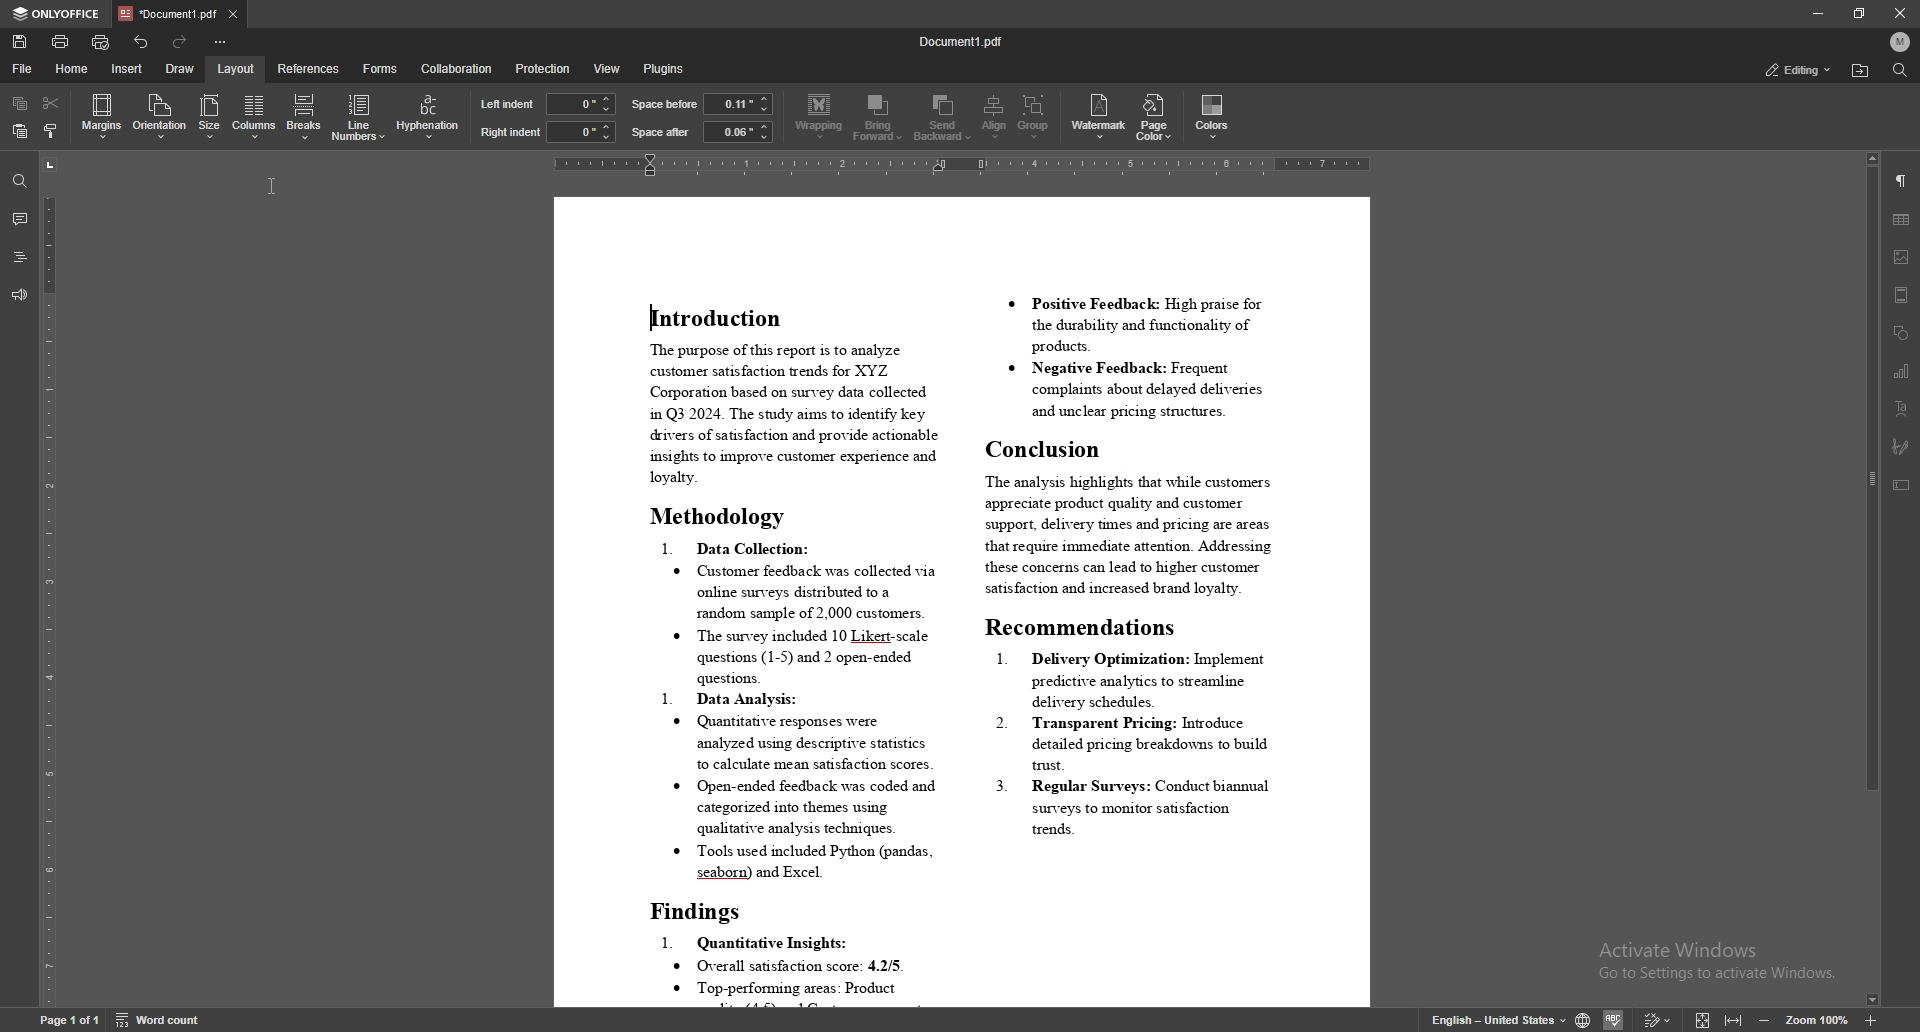 The image size is (1920, 1032). What do you see at coordinates (511, 132) in the screenshot?
I see `right indent` at bounding box center [511, 132].